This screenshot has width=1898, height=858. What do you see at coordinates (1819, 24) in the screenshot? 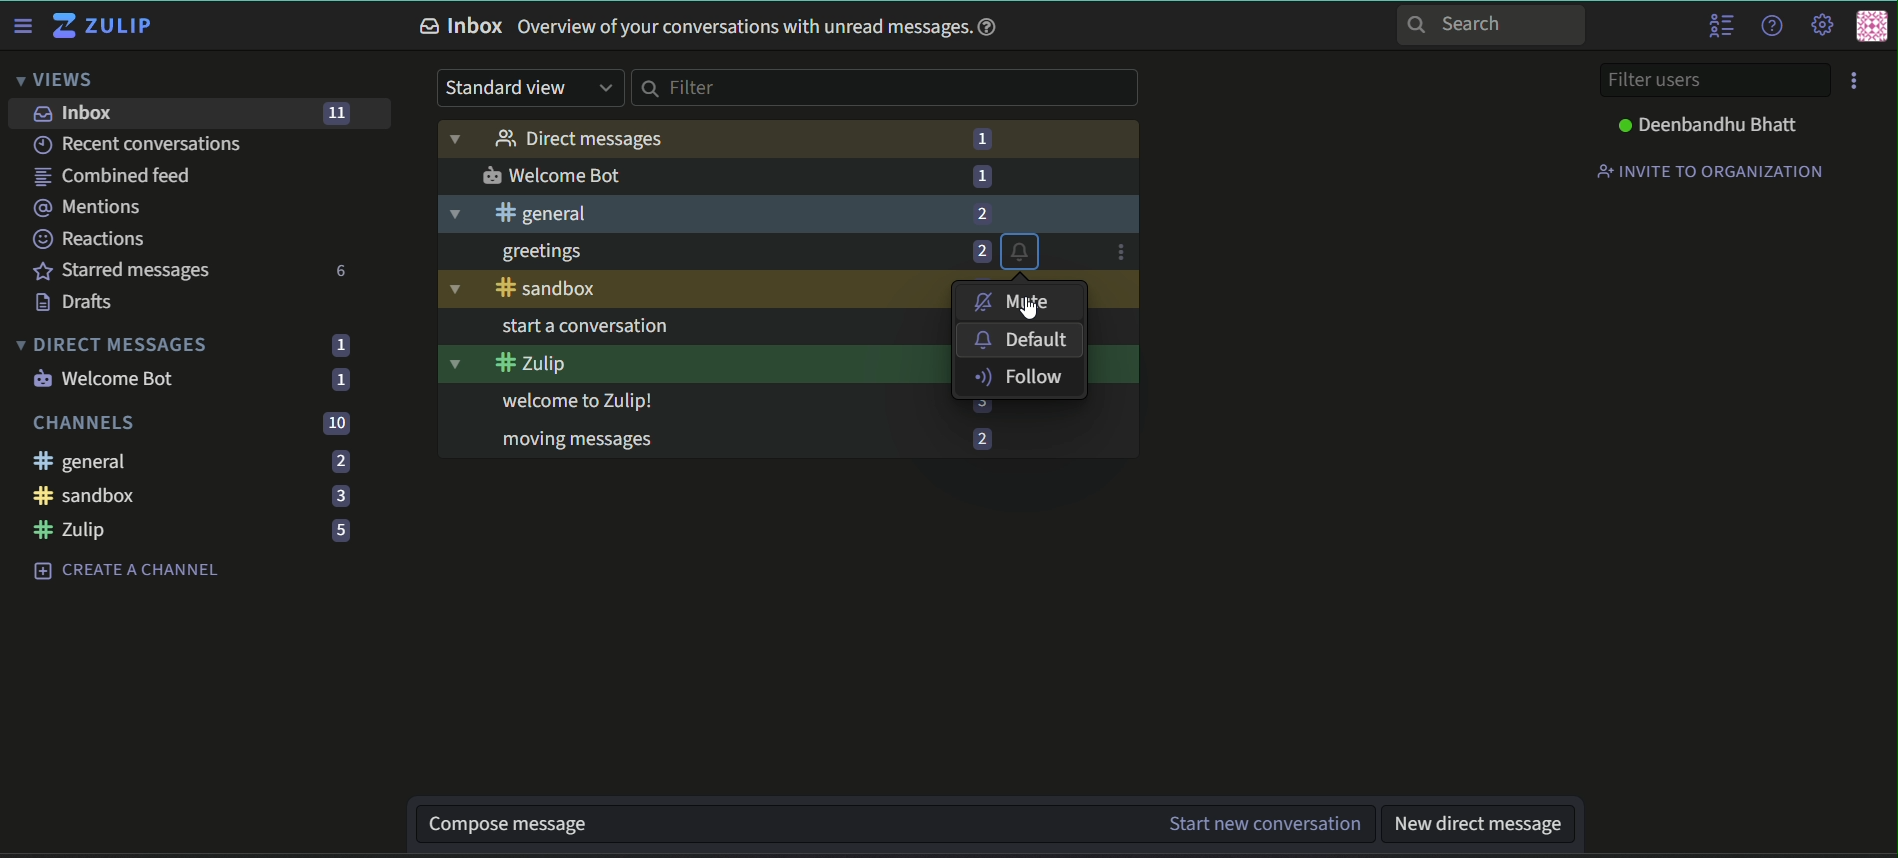
I see `main menu` at bounding box center [1819, 24].